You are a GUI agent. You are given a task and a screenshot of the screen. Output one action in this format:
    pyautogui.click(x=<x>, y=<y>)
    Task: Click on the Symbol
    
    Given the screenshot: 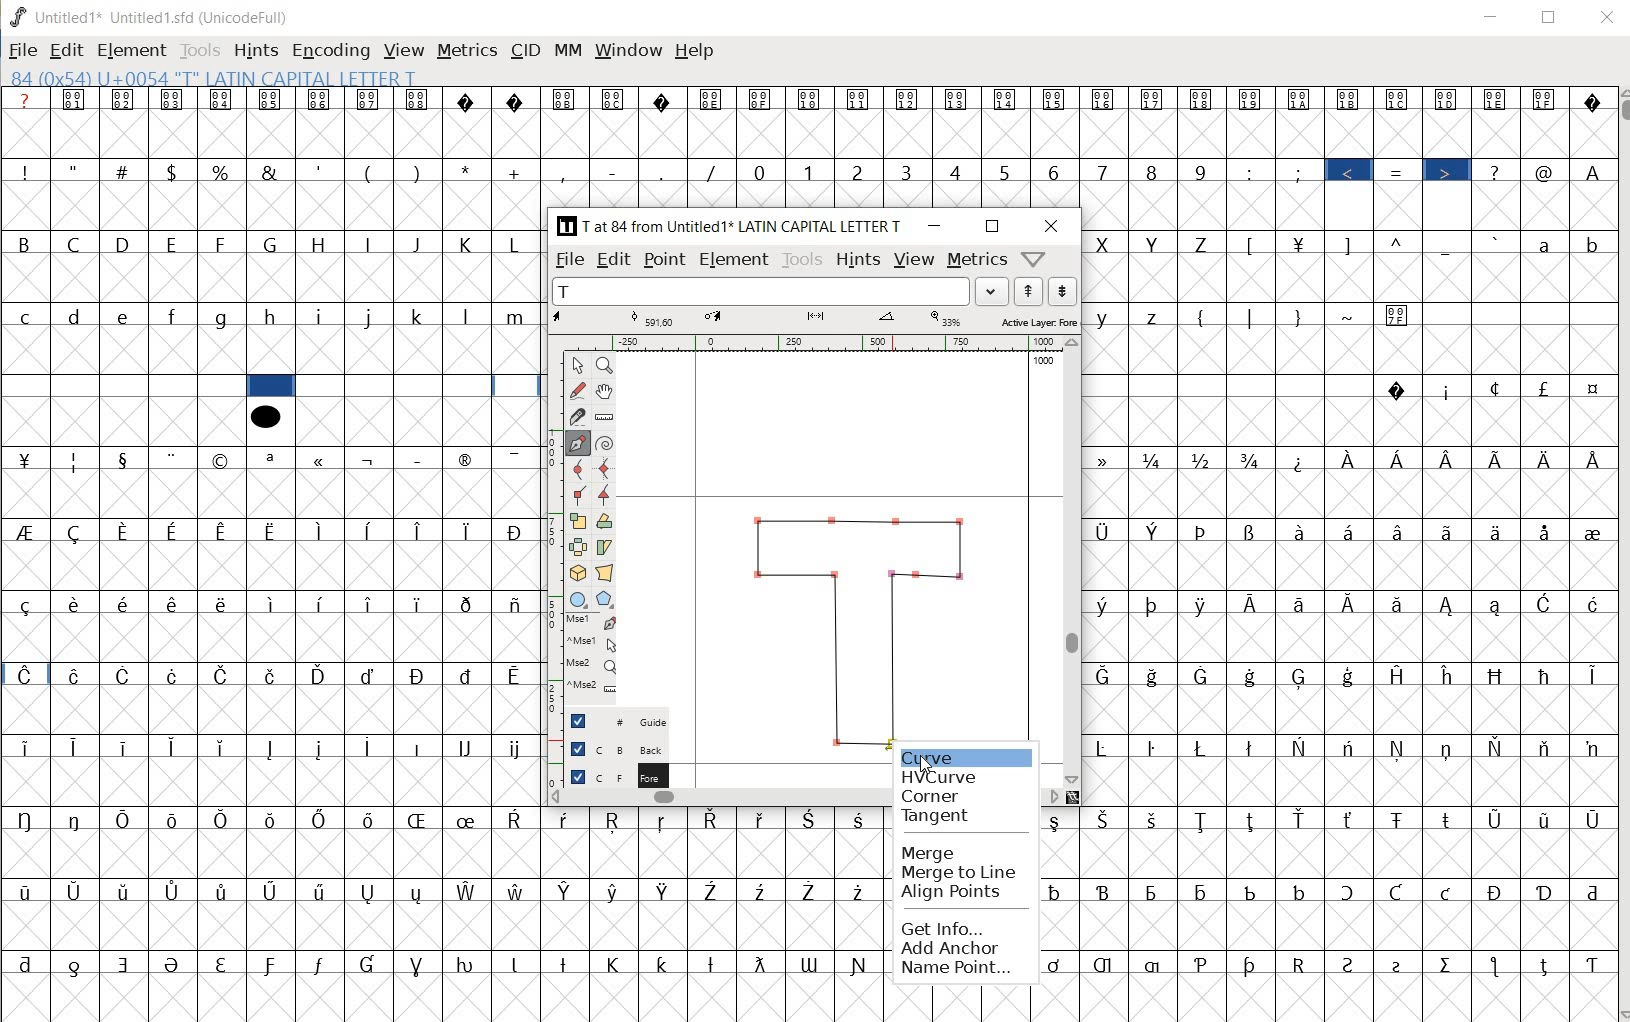 What is the action you would take?
    pyautogui.click(x=420, y=458)
    